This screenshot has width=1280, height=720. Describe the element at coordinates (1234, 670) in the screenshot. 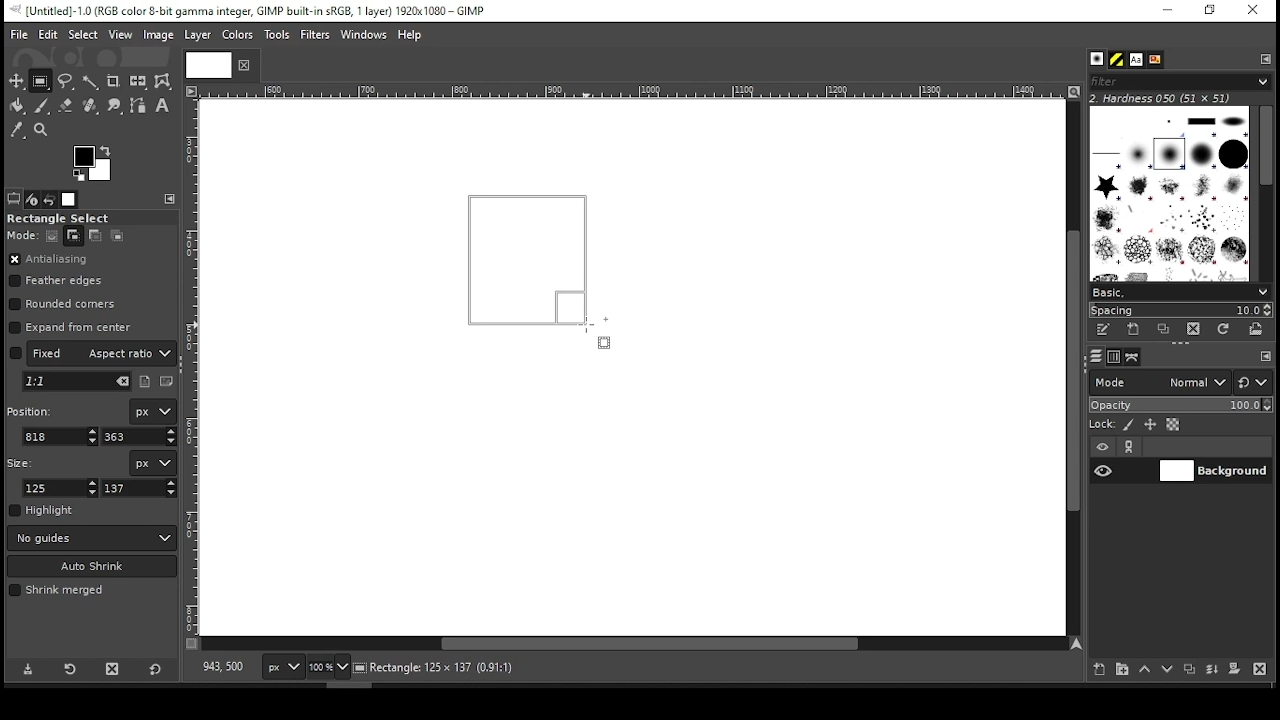

I see `mask  layer` at that location.